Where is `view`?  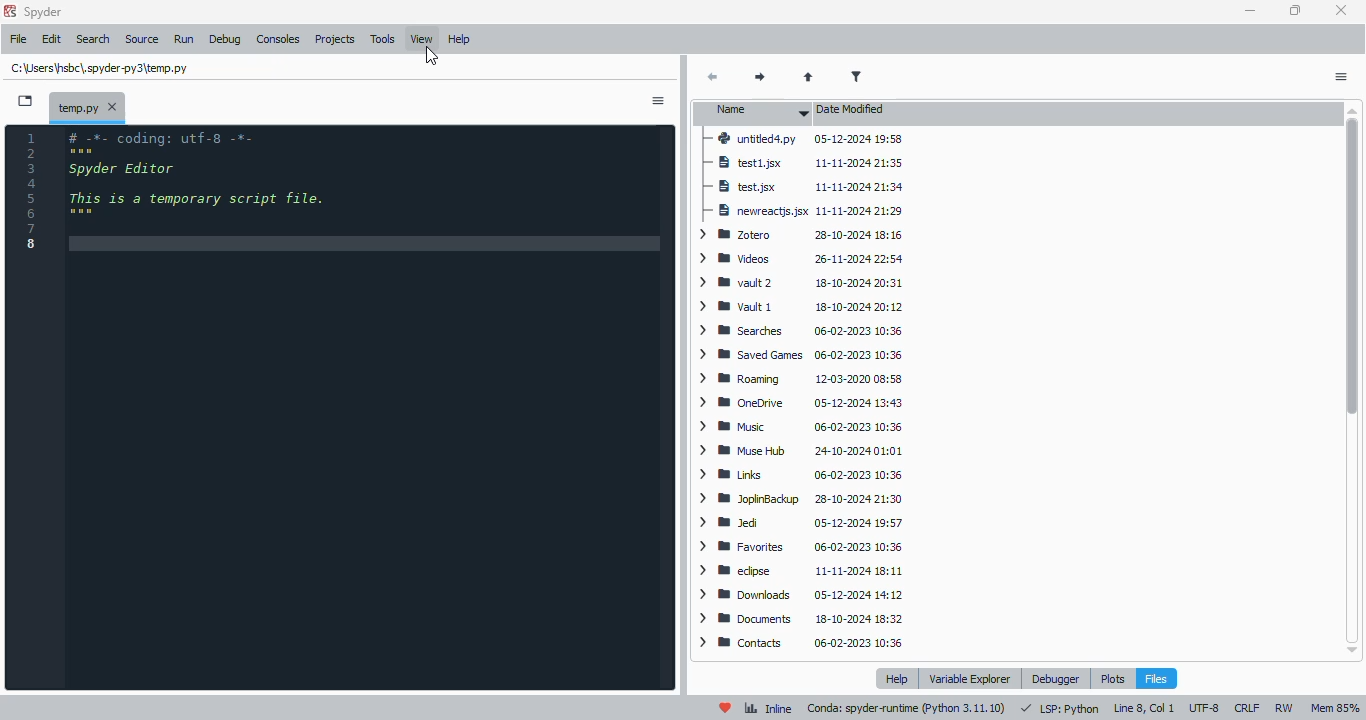
view is located at coordinates (422, 40).